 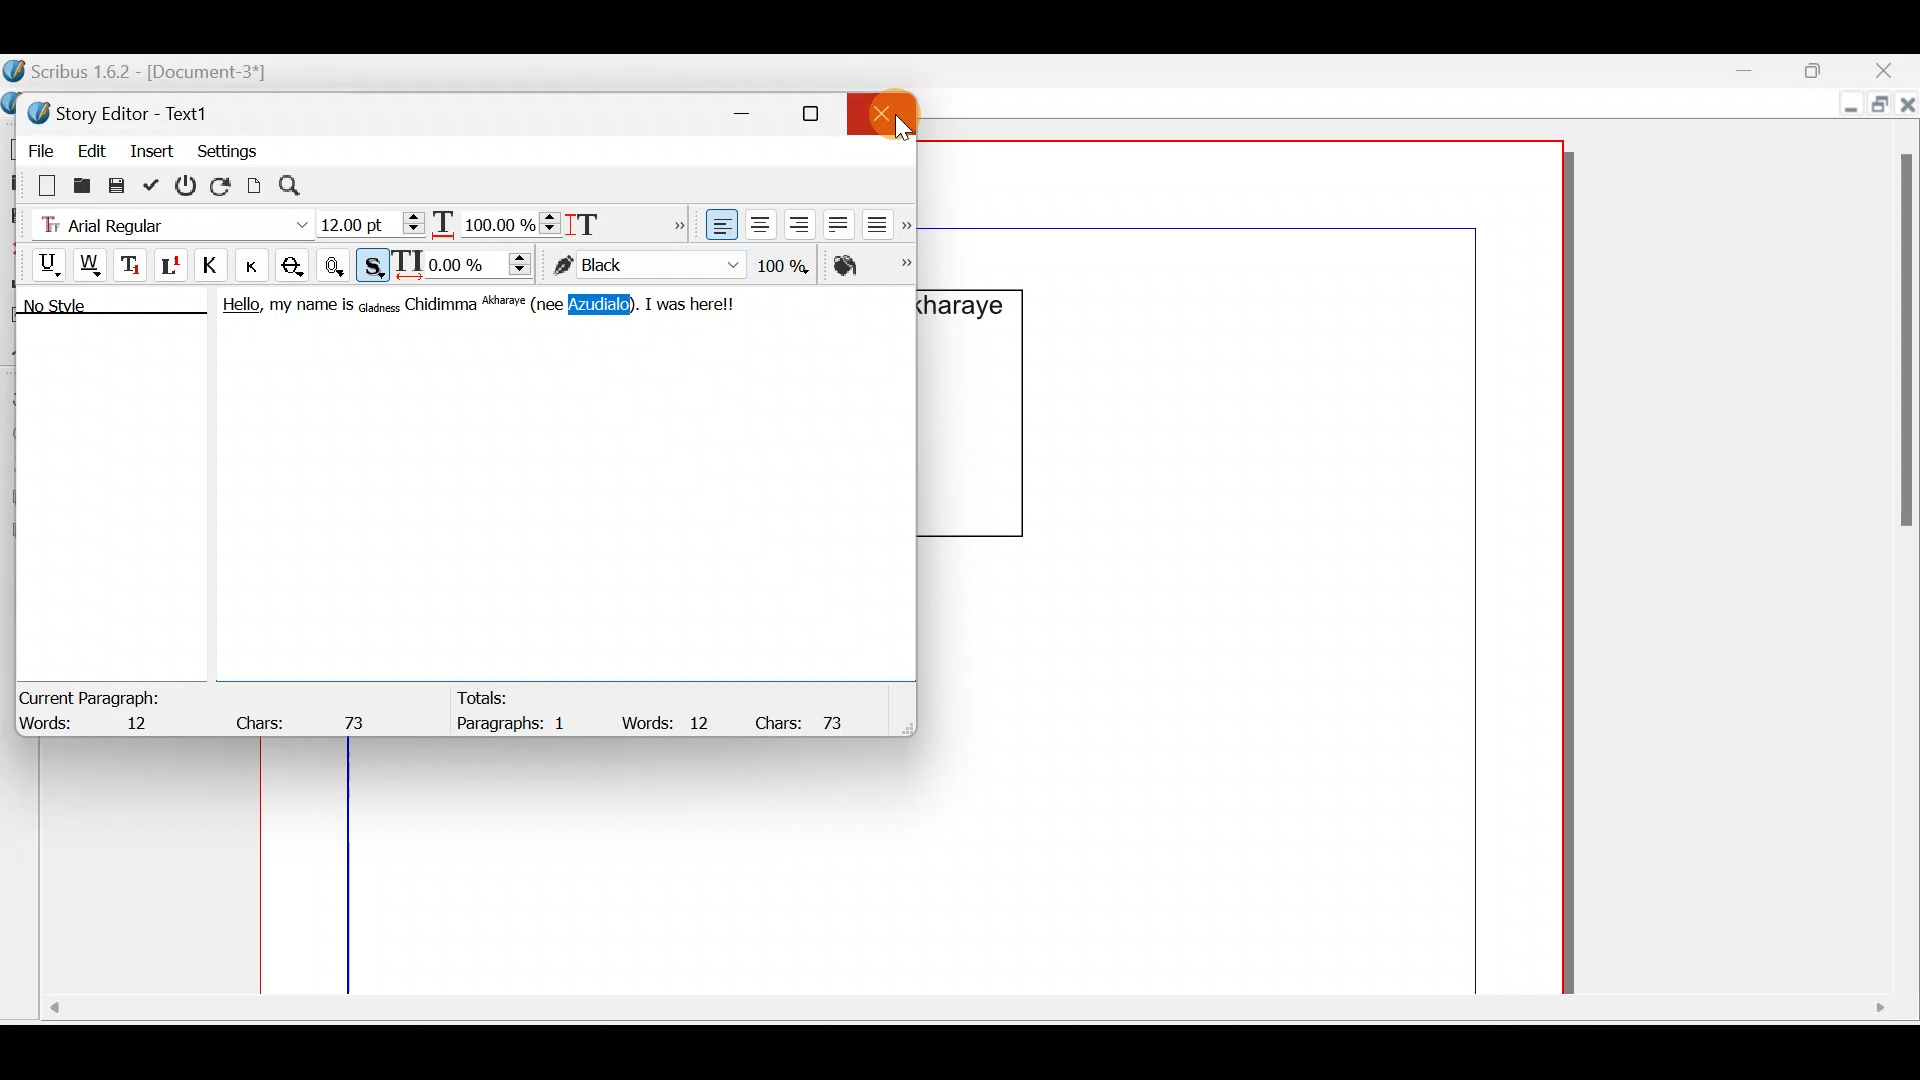 What do you see at coordinates (1759, 71) in the screenshot?
I see `Minimize` at bounding box center [1759, 71].